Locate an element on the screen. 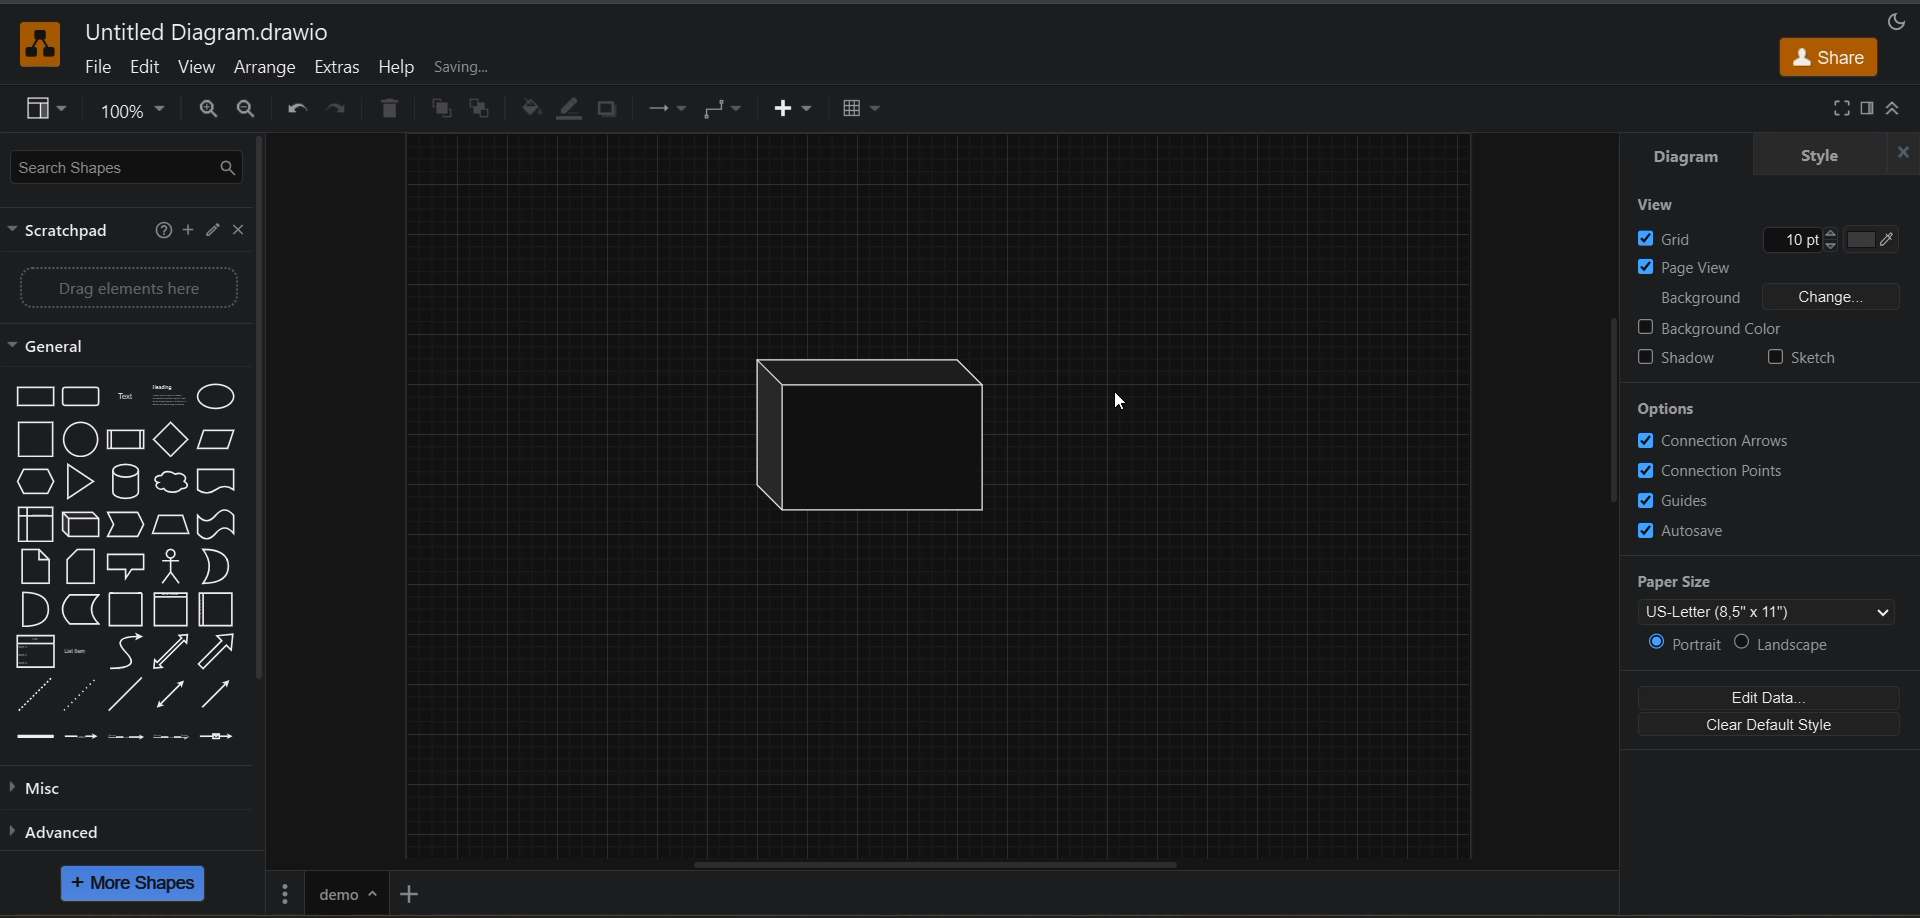 This screenshot has width=1920, height=918. file name - Untitled Diagram.drawio is located at coordinates (214, 32).